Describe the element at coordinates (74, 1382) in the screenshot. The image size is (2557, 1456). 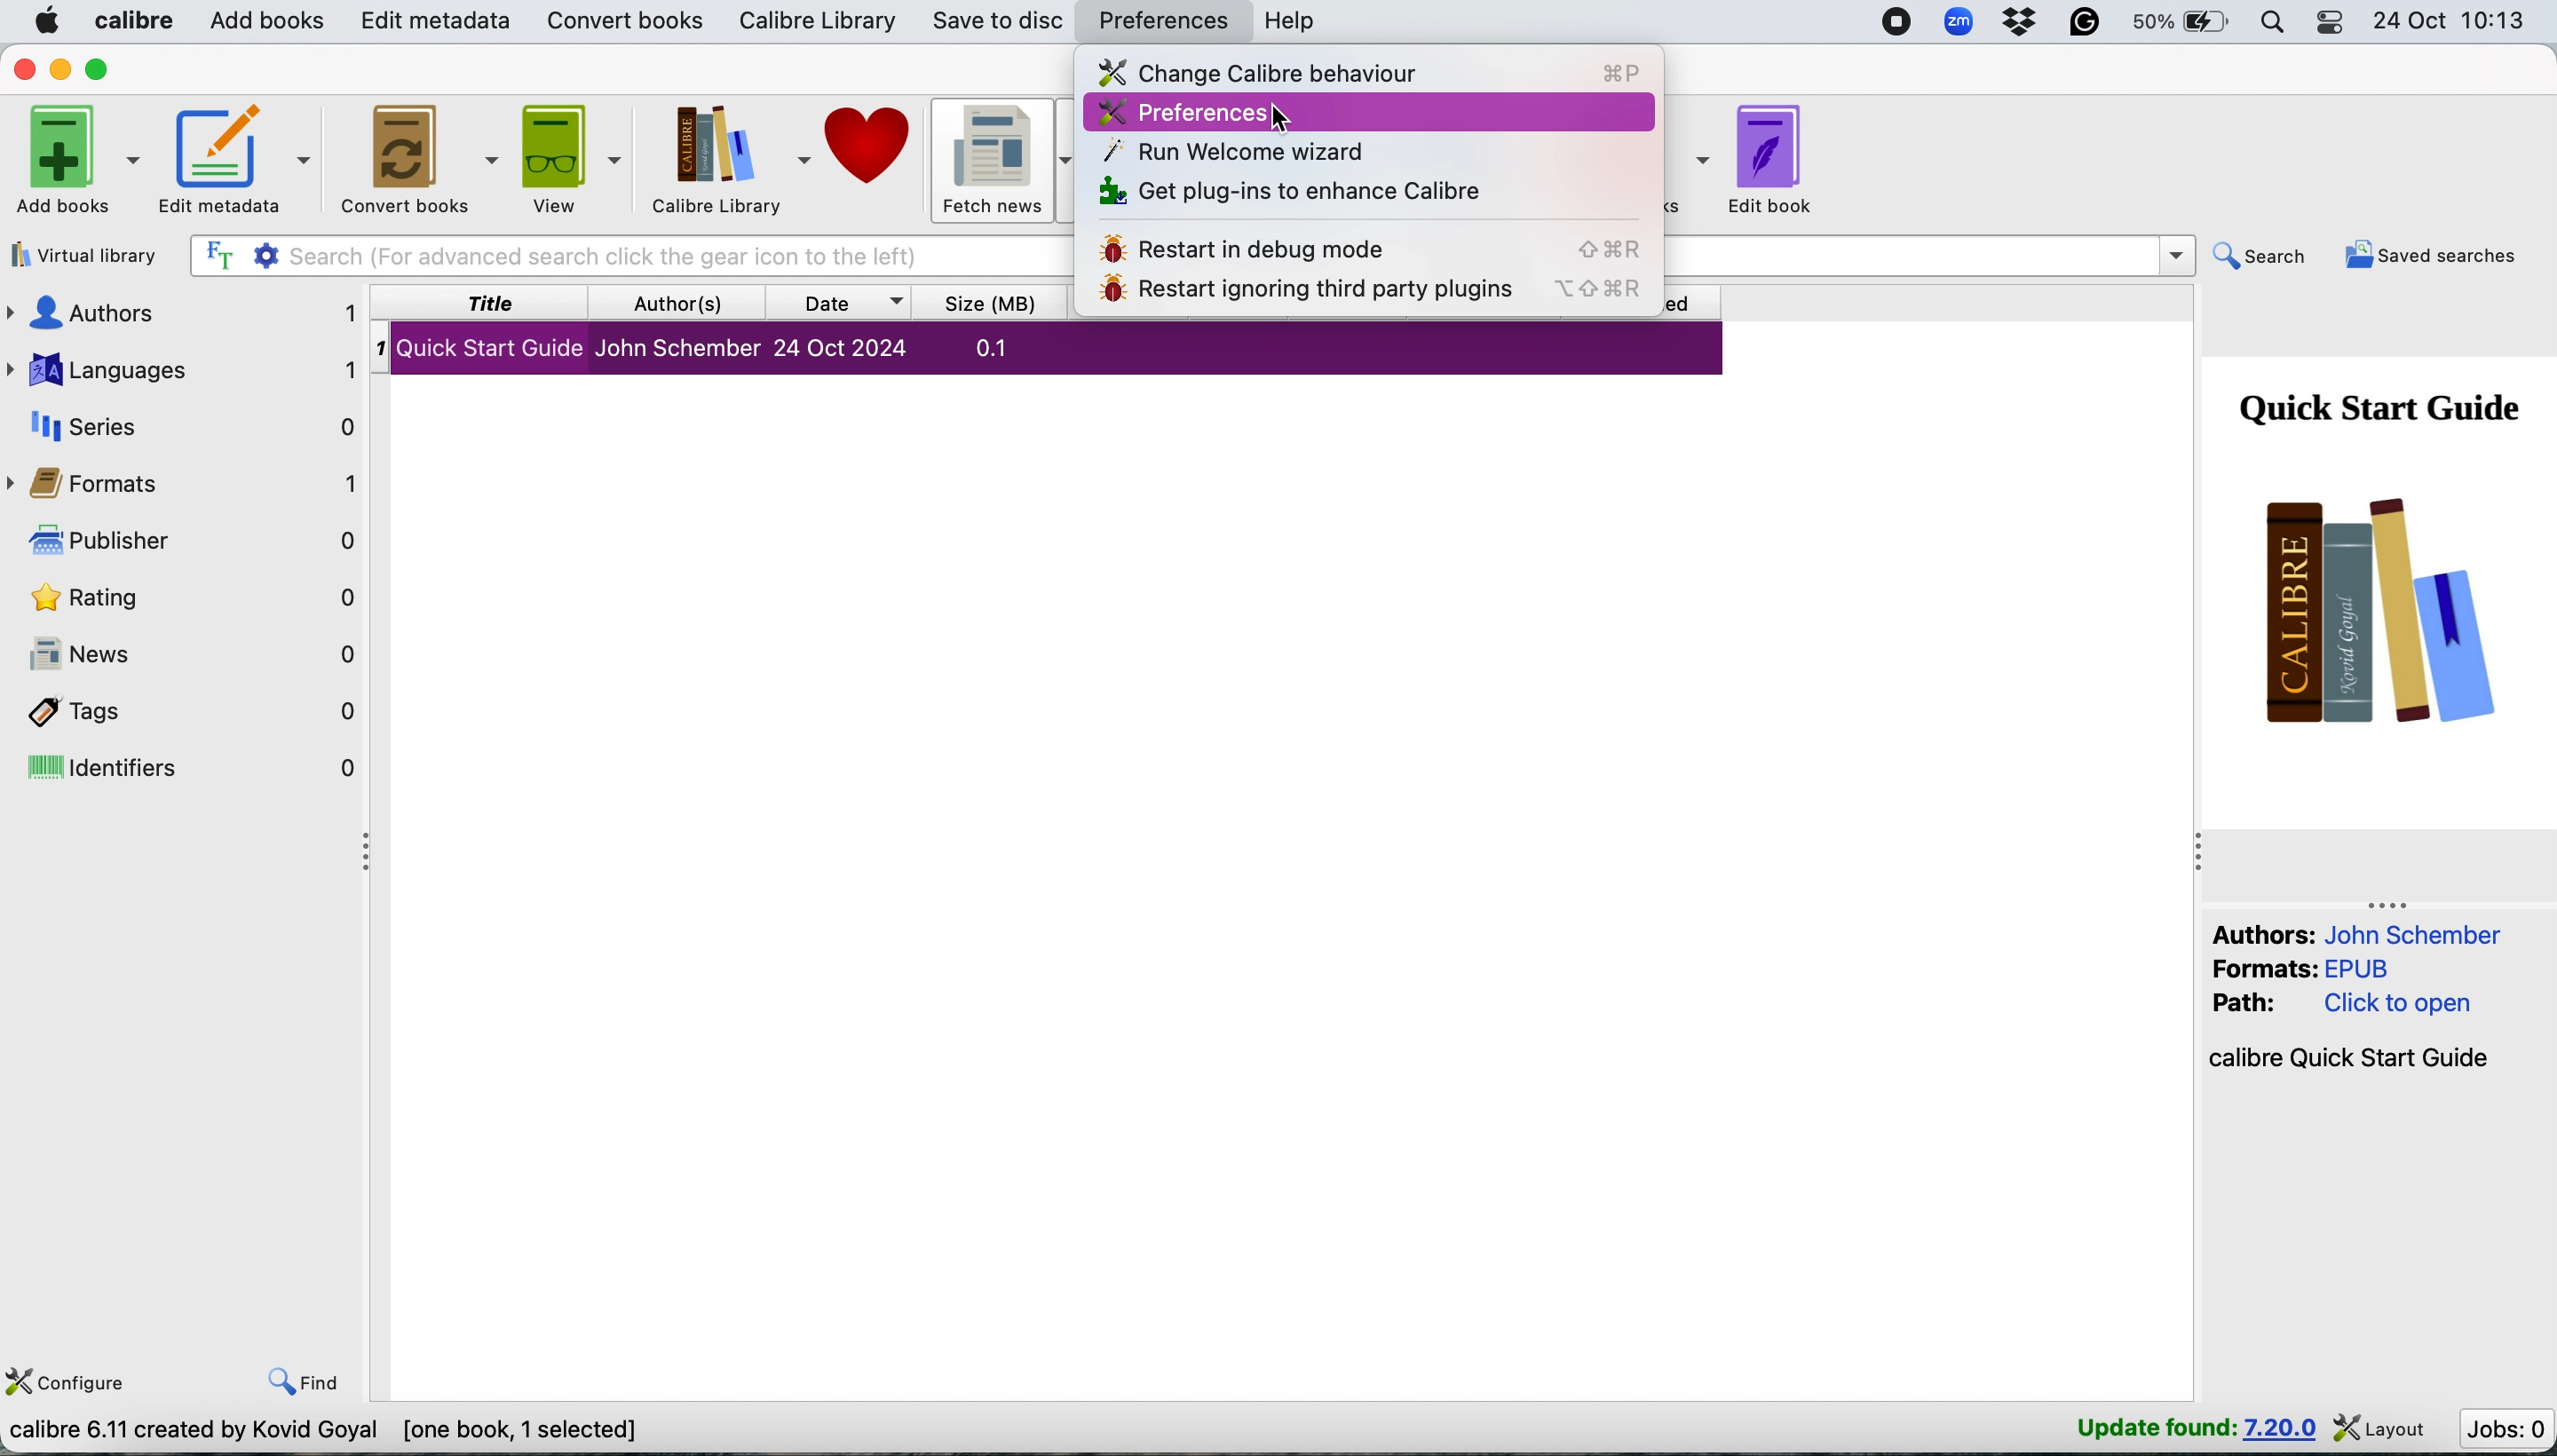
I see `configure` at that location.